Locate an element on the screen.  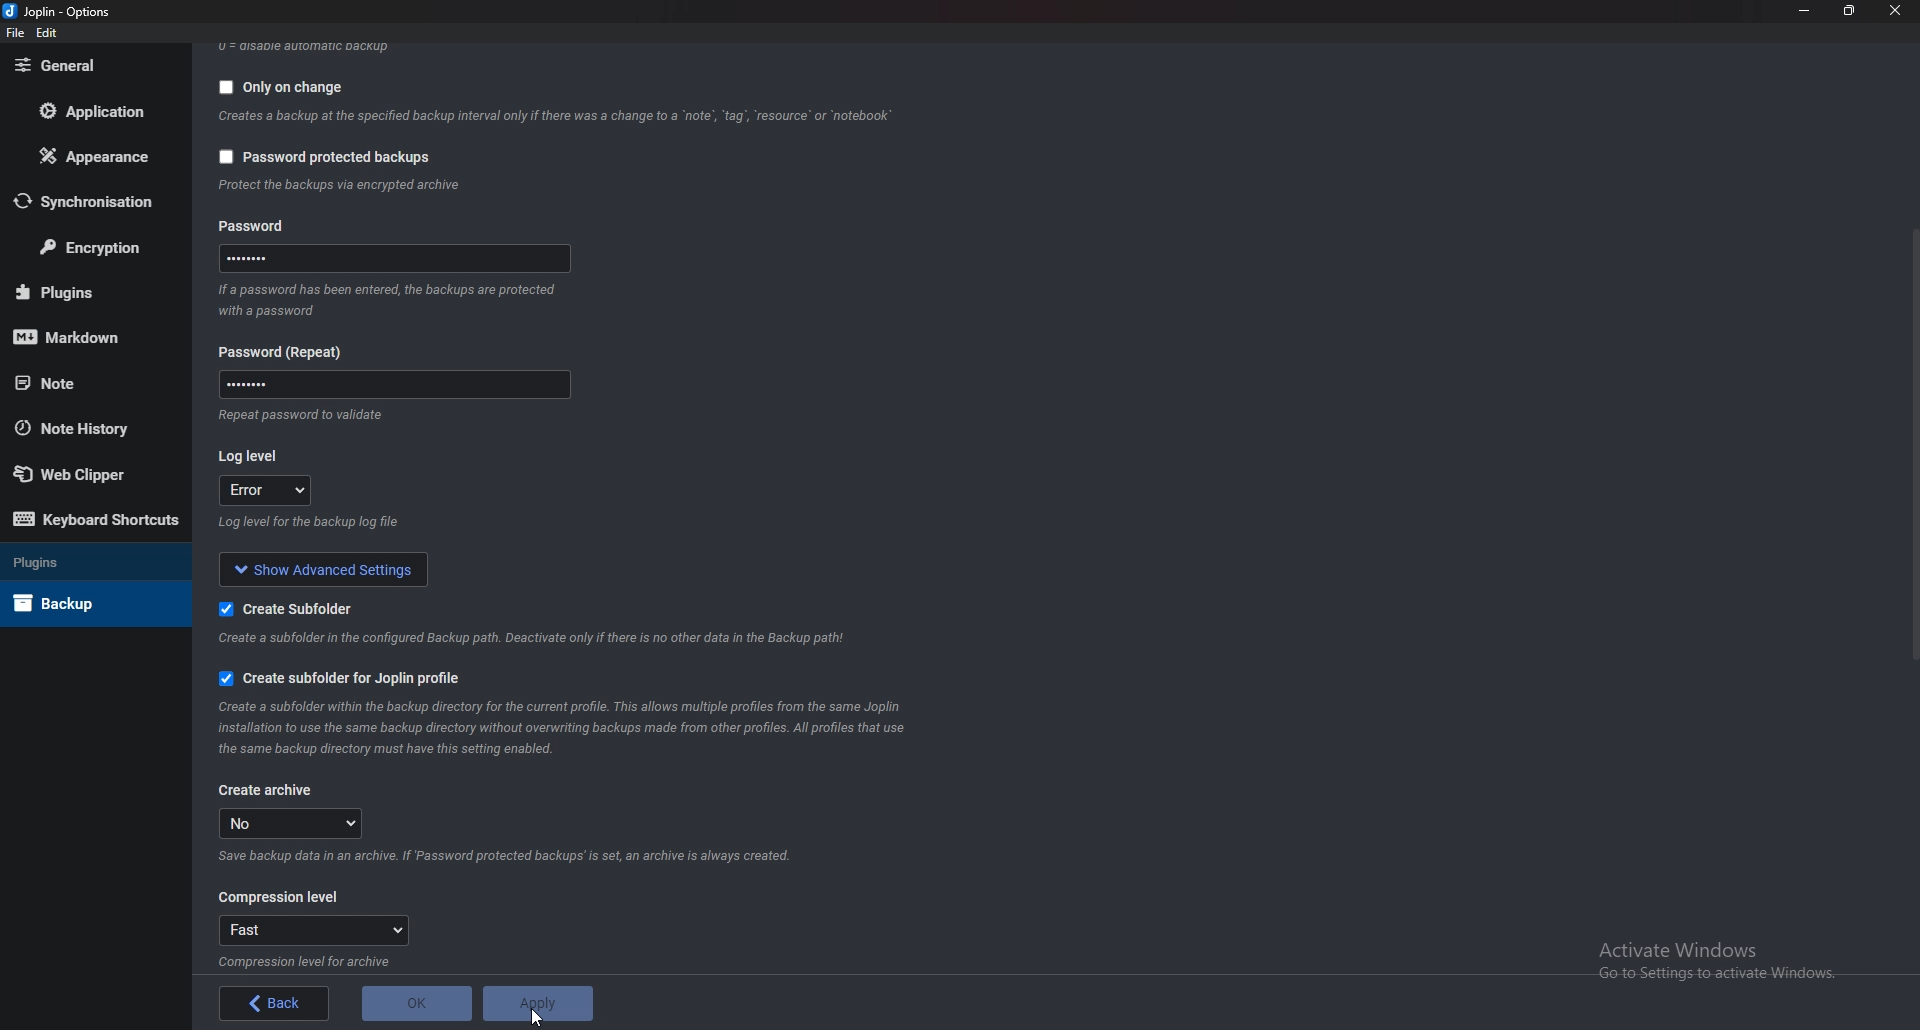
Resize is located at coordinates (1852, 10).